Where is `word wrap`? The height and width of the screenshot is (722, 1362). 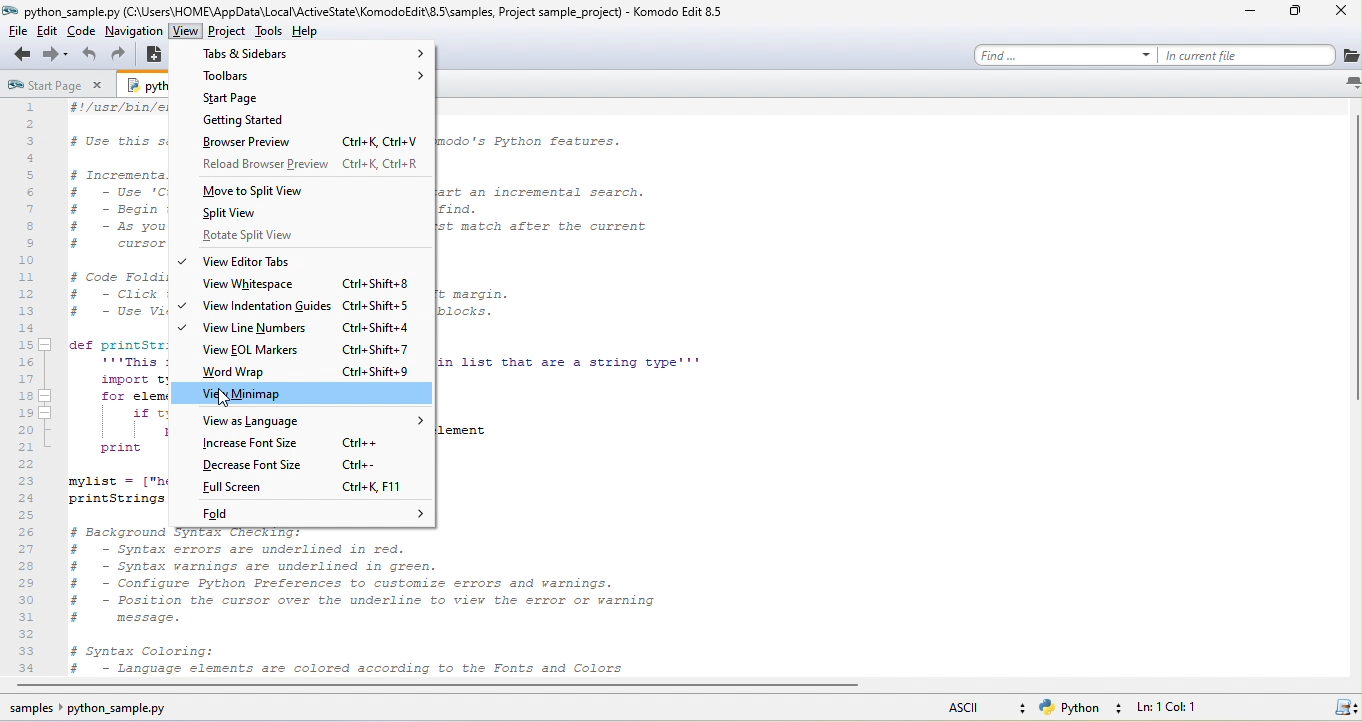
word wrap is located at coordinates (304, 369).